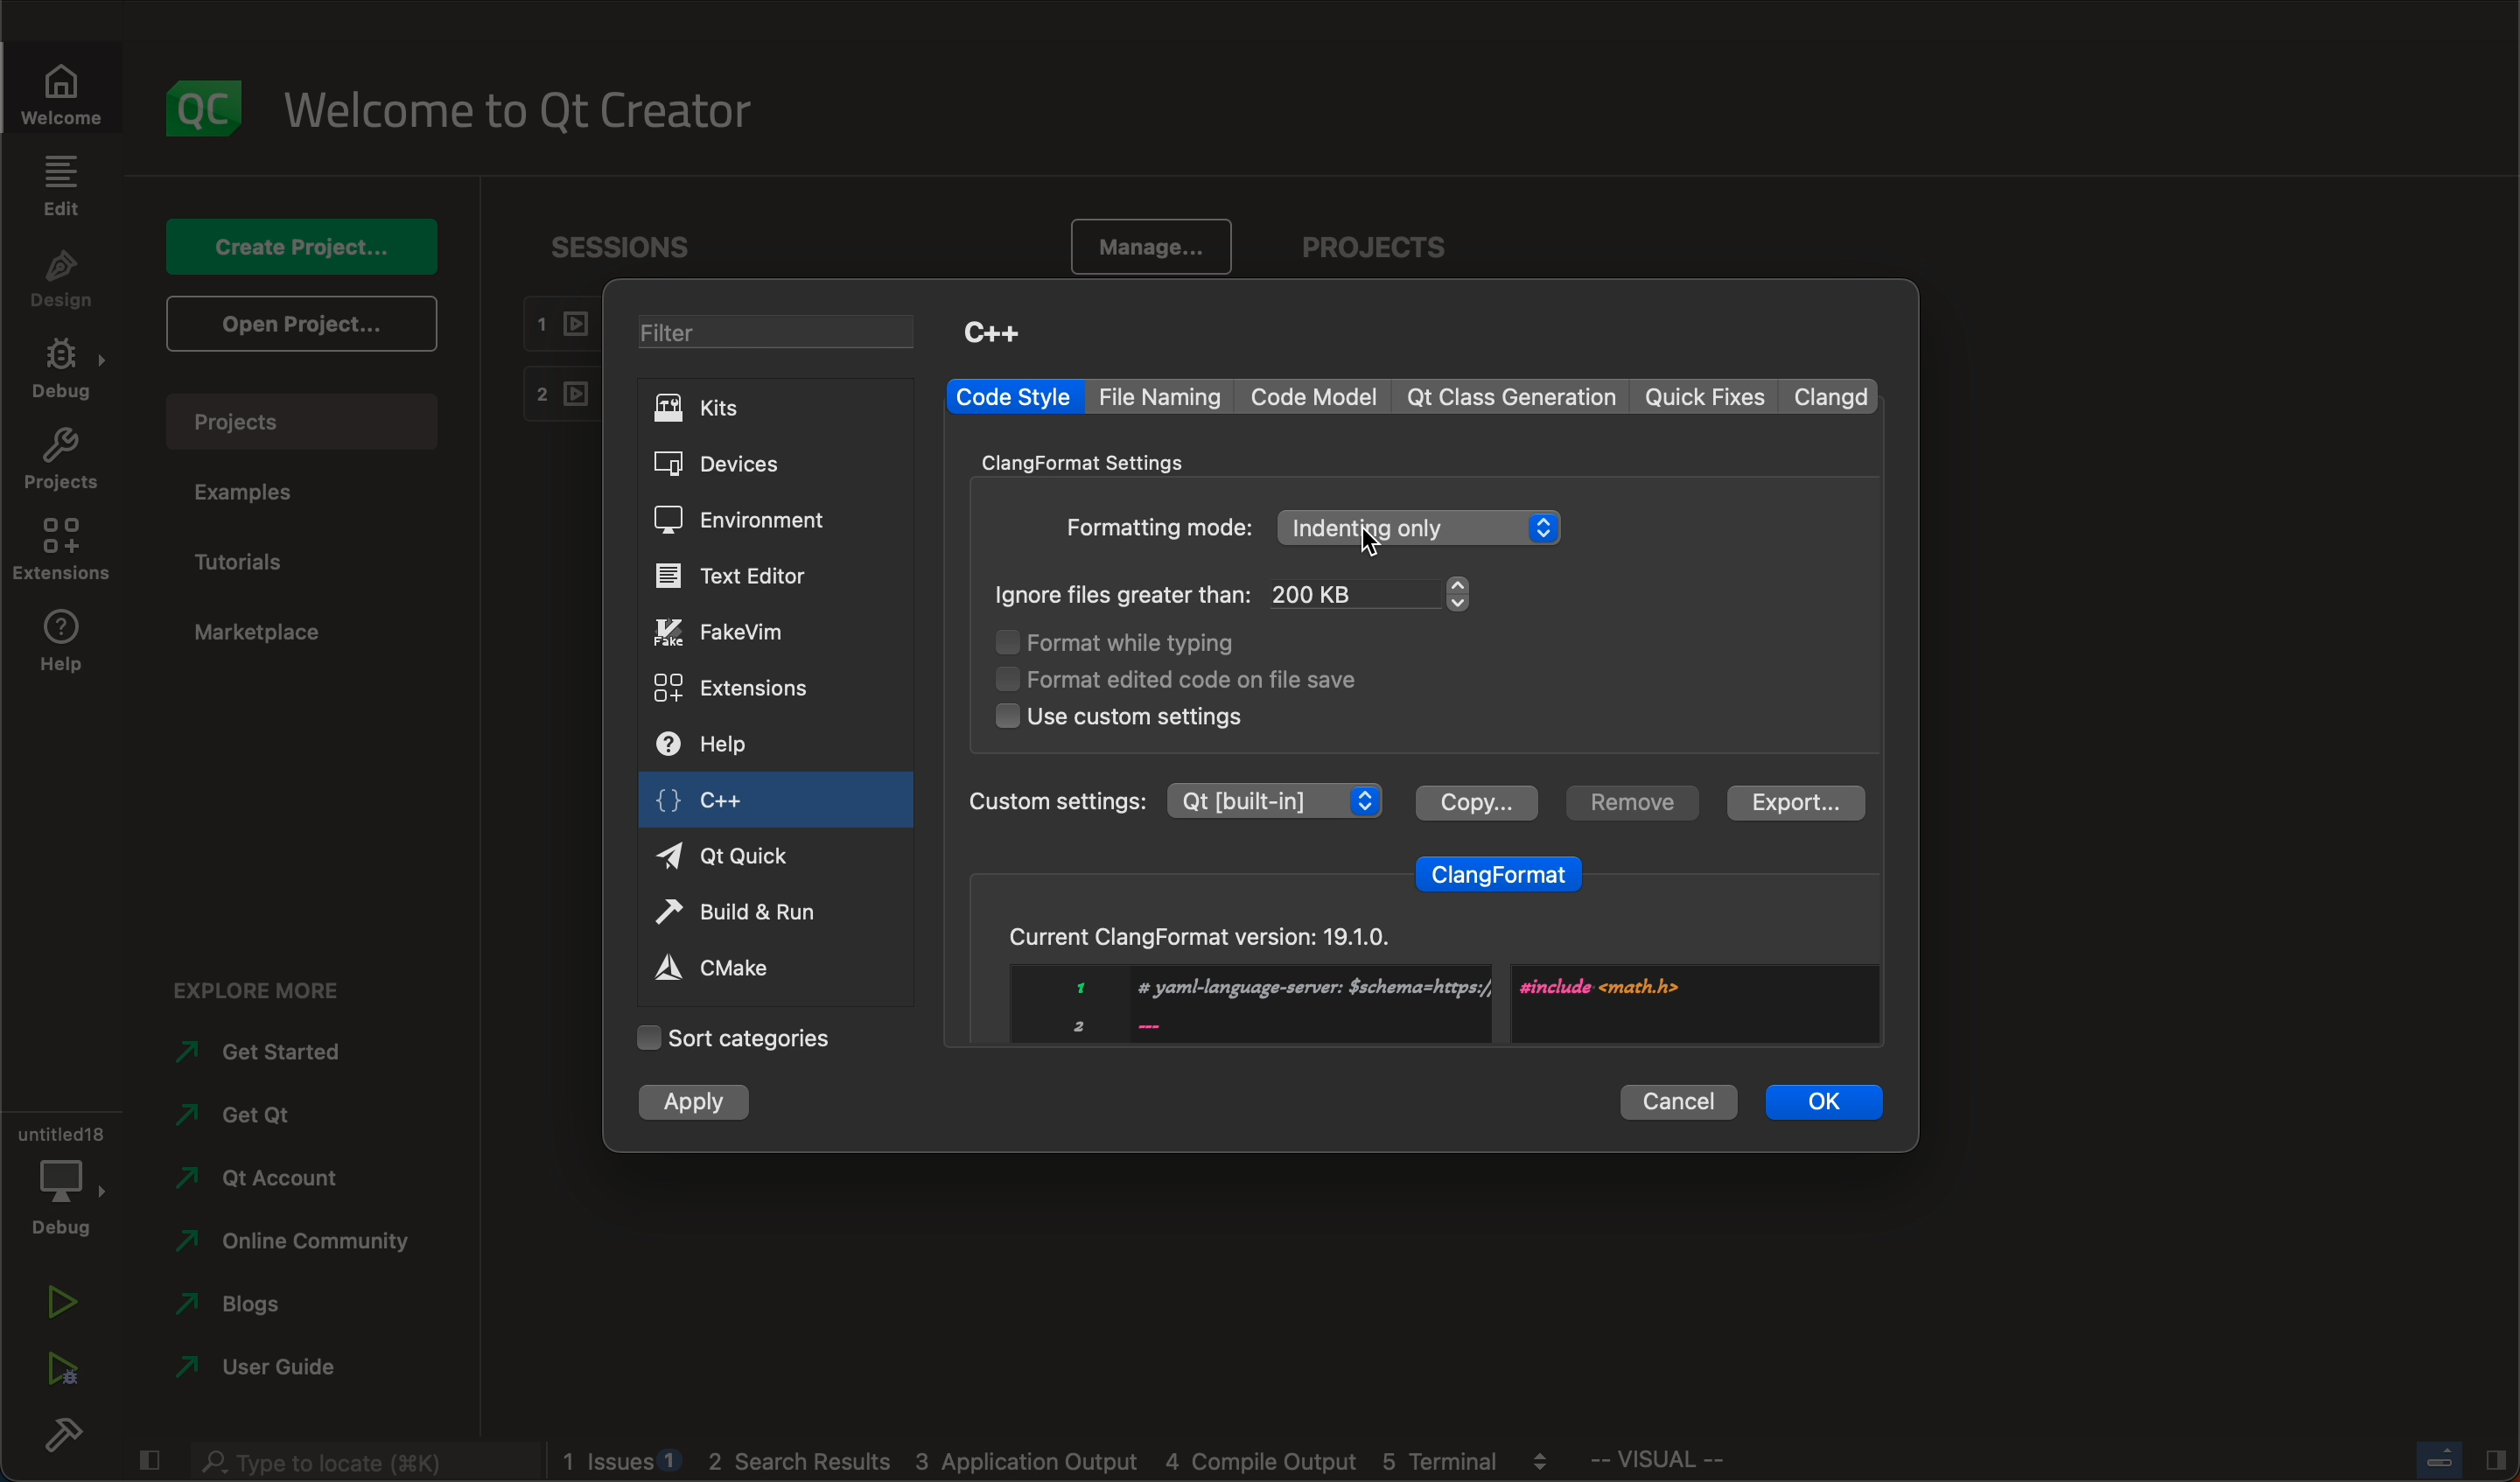  I want to click on fake vim, so click(740, 631).